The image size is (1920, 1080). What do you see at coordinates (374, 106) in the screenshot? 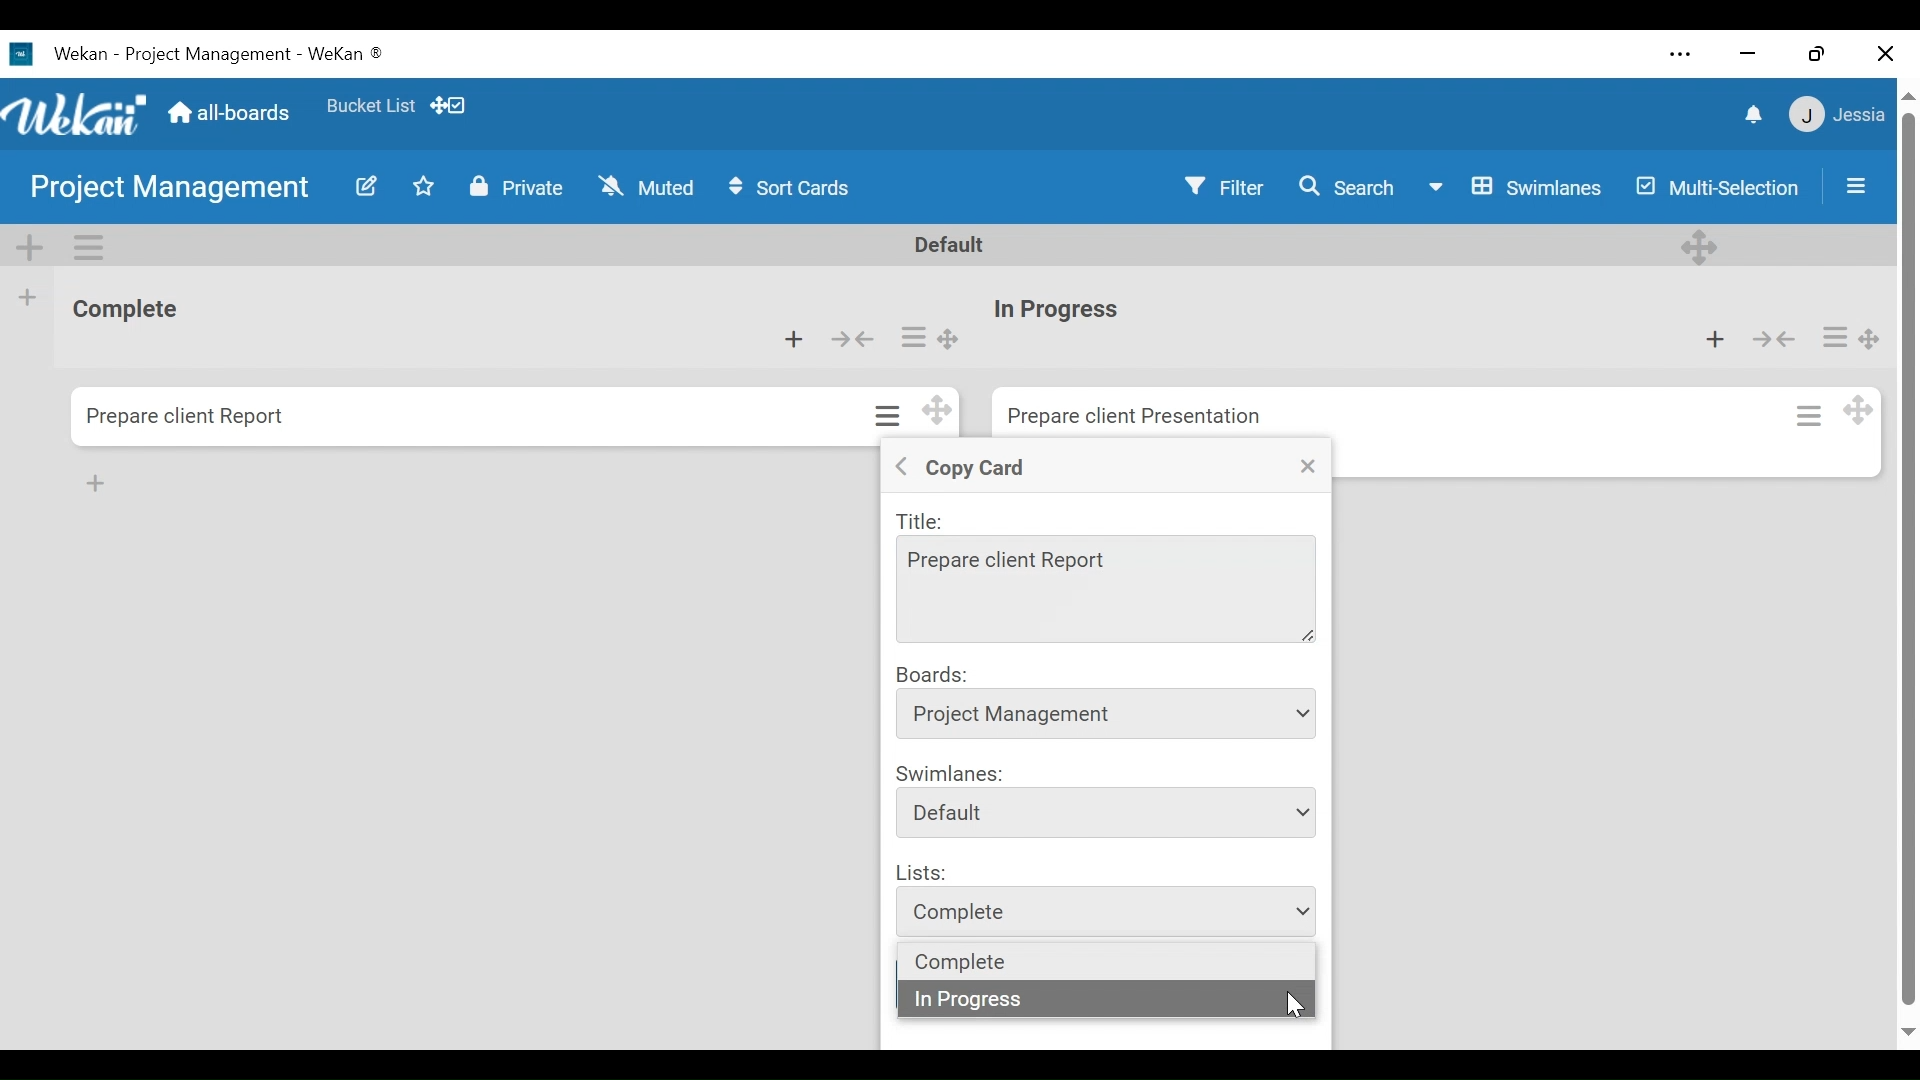
I see `Favorites` at bounding box center [374, 106].